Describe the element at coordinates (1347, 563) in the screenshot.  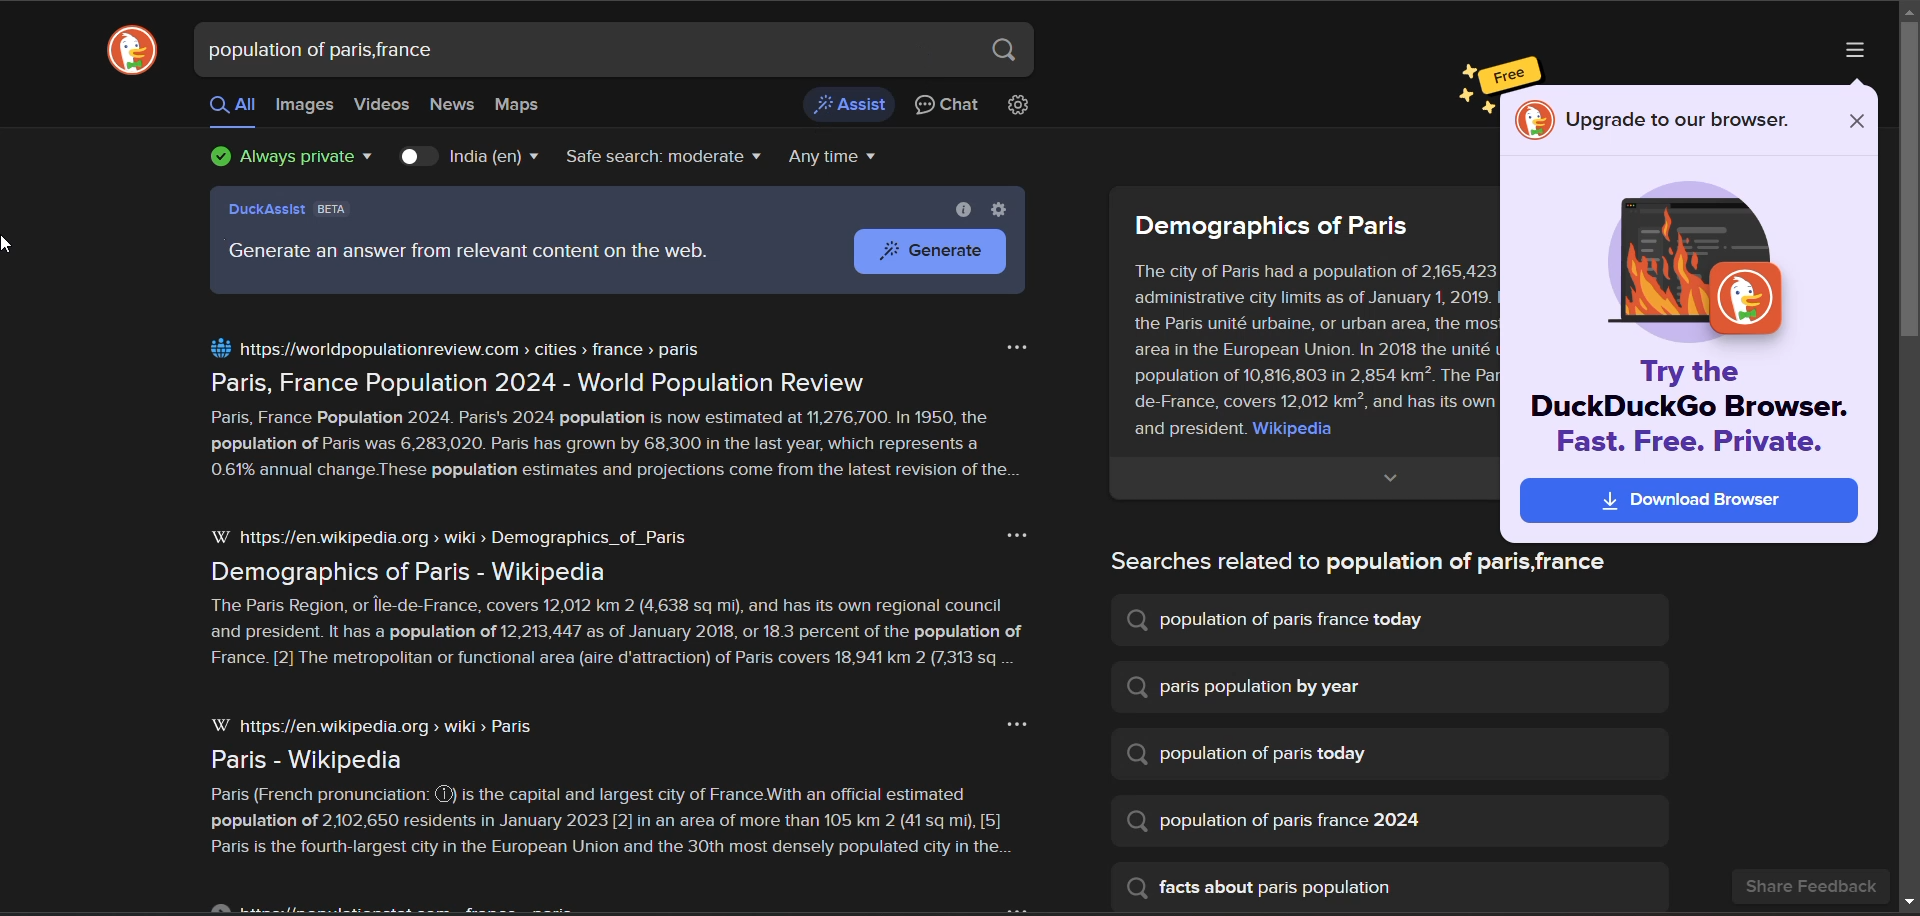
I see `Searches related to population of paris,france` at that location.